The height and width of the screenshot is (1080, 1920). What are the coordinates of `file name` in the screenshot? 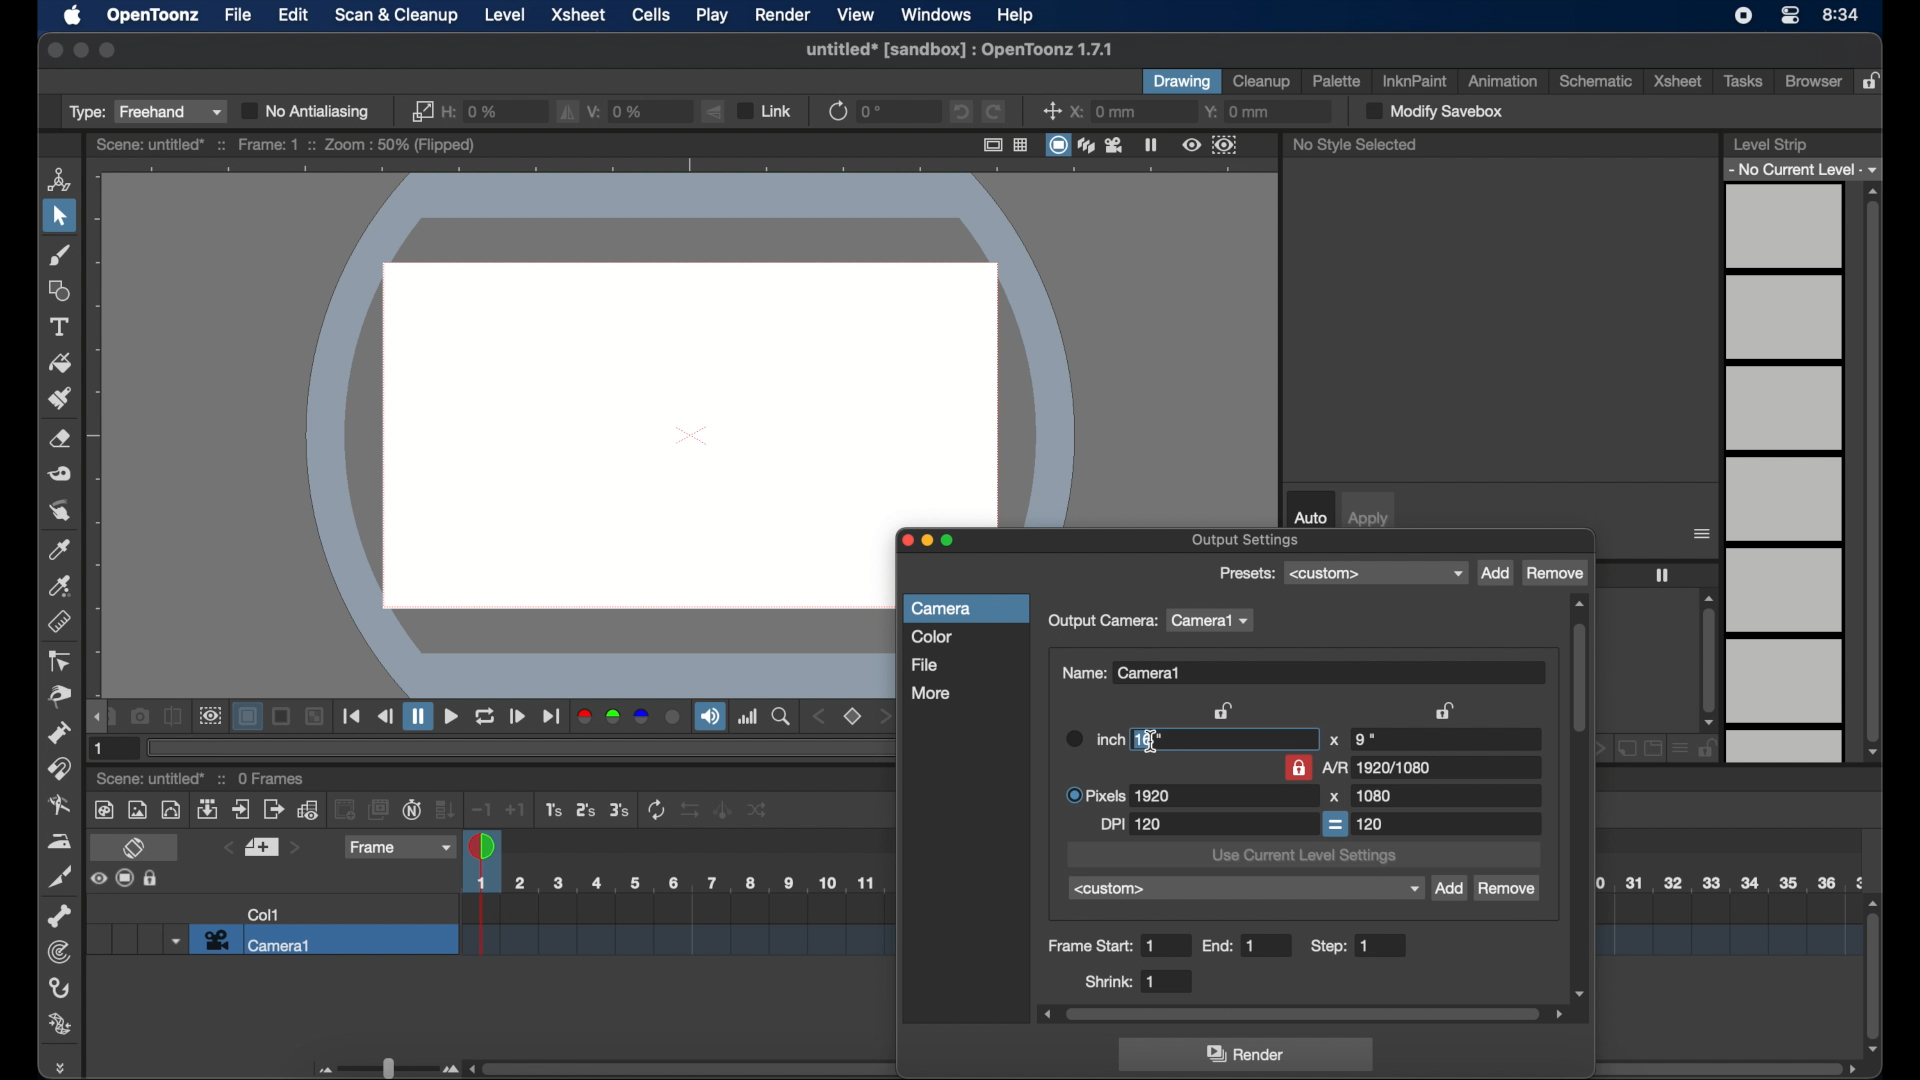 It's located at (958, 49).